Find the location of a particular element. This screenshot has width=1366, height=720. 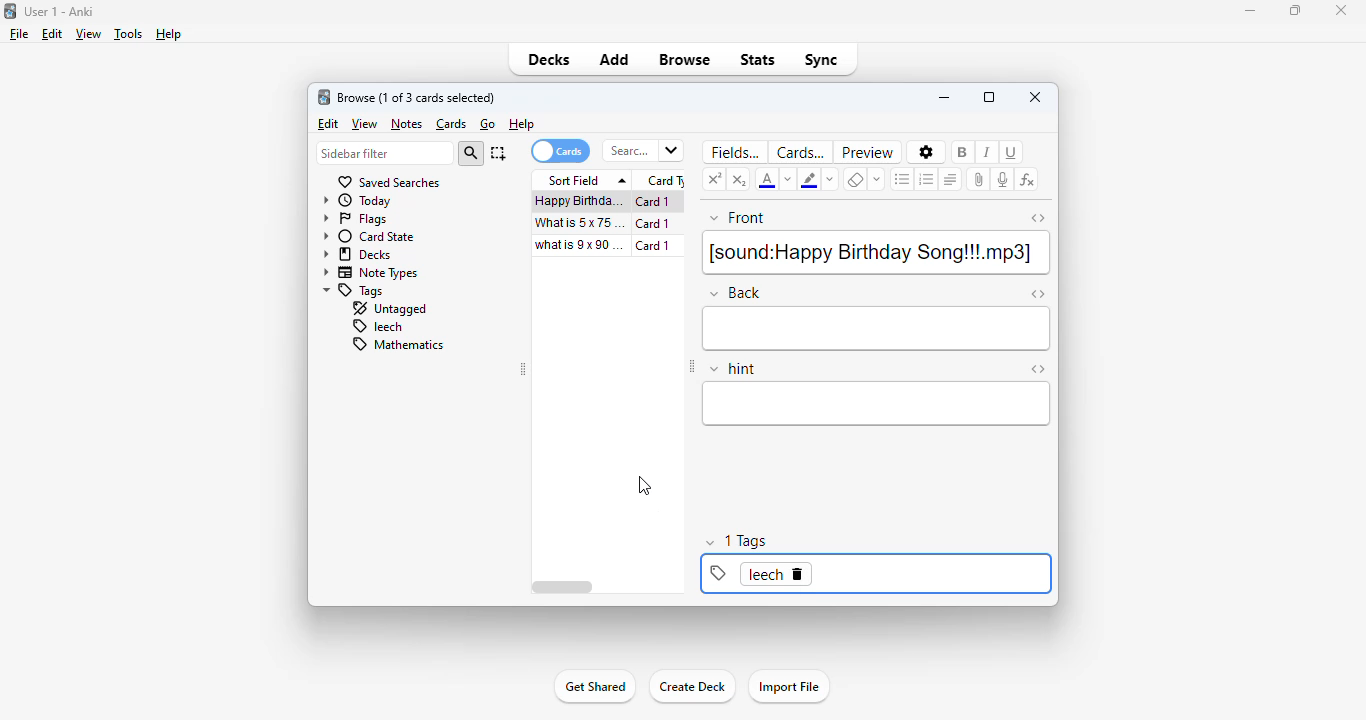

browse is located at coordinates (684, 60).